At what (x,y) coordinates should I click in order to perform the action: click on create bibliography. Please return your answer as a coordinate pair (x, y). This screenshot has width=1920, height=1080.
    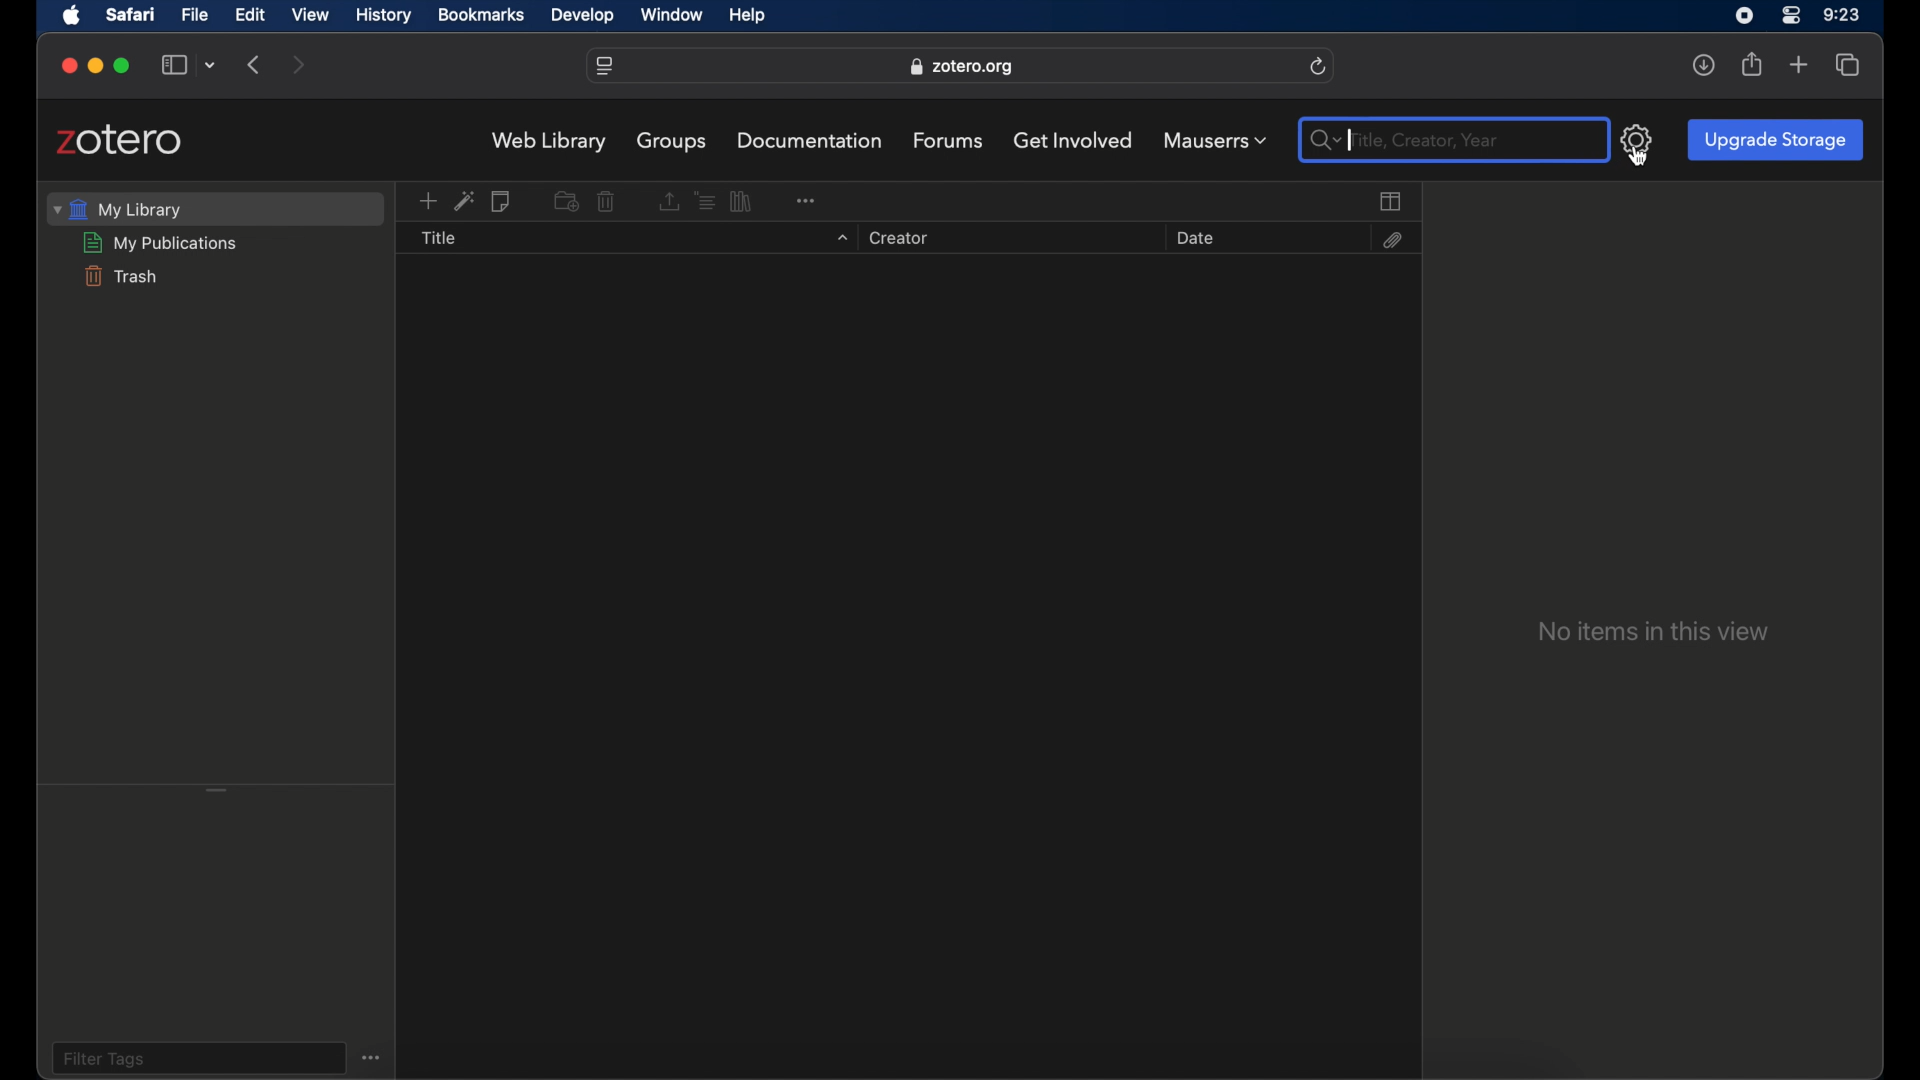
    Looking at the image, I should click on (743, 201).